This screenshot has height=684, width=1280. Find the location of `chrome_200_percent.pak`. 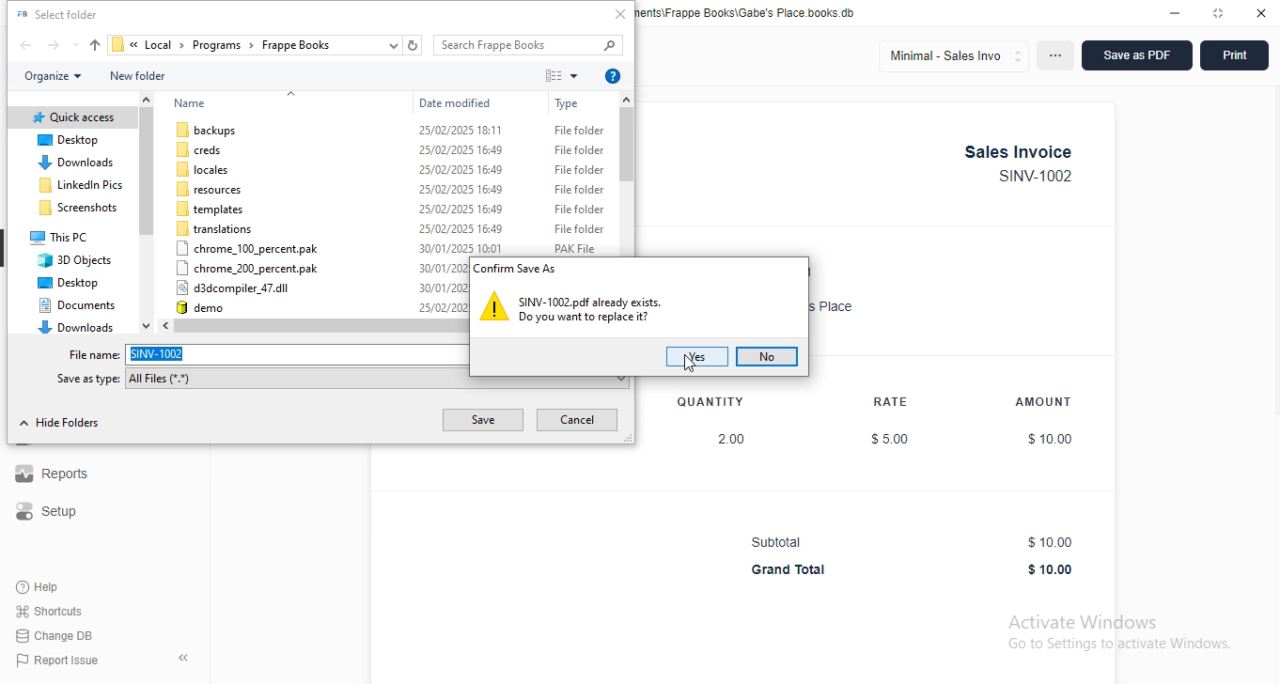

chrome_200_percent.pak is located at coordinates (247, 268).